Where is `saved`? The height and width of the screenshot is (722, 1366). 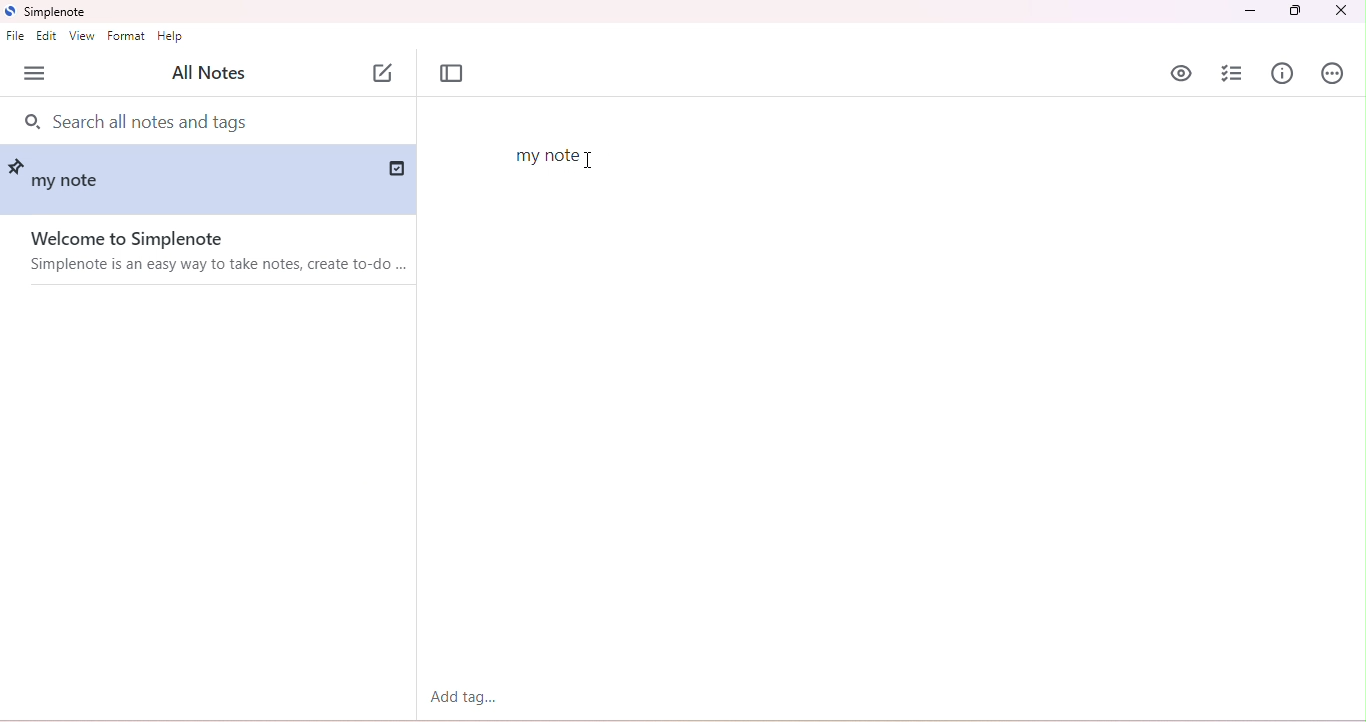
saved is located at coordinates (394, 167).